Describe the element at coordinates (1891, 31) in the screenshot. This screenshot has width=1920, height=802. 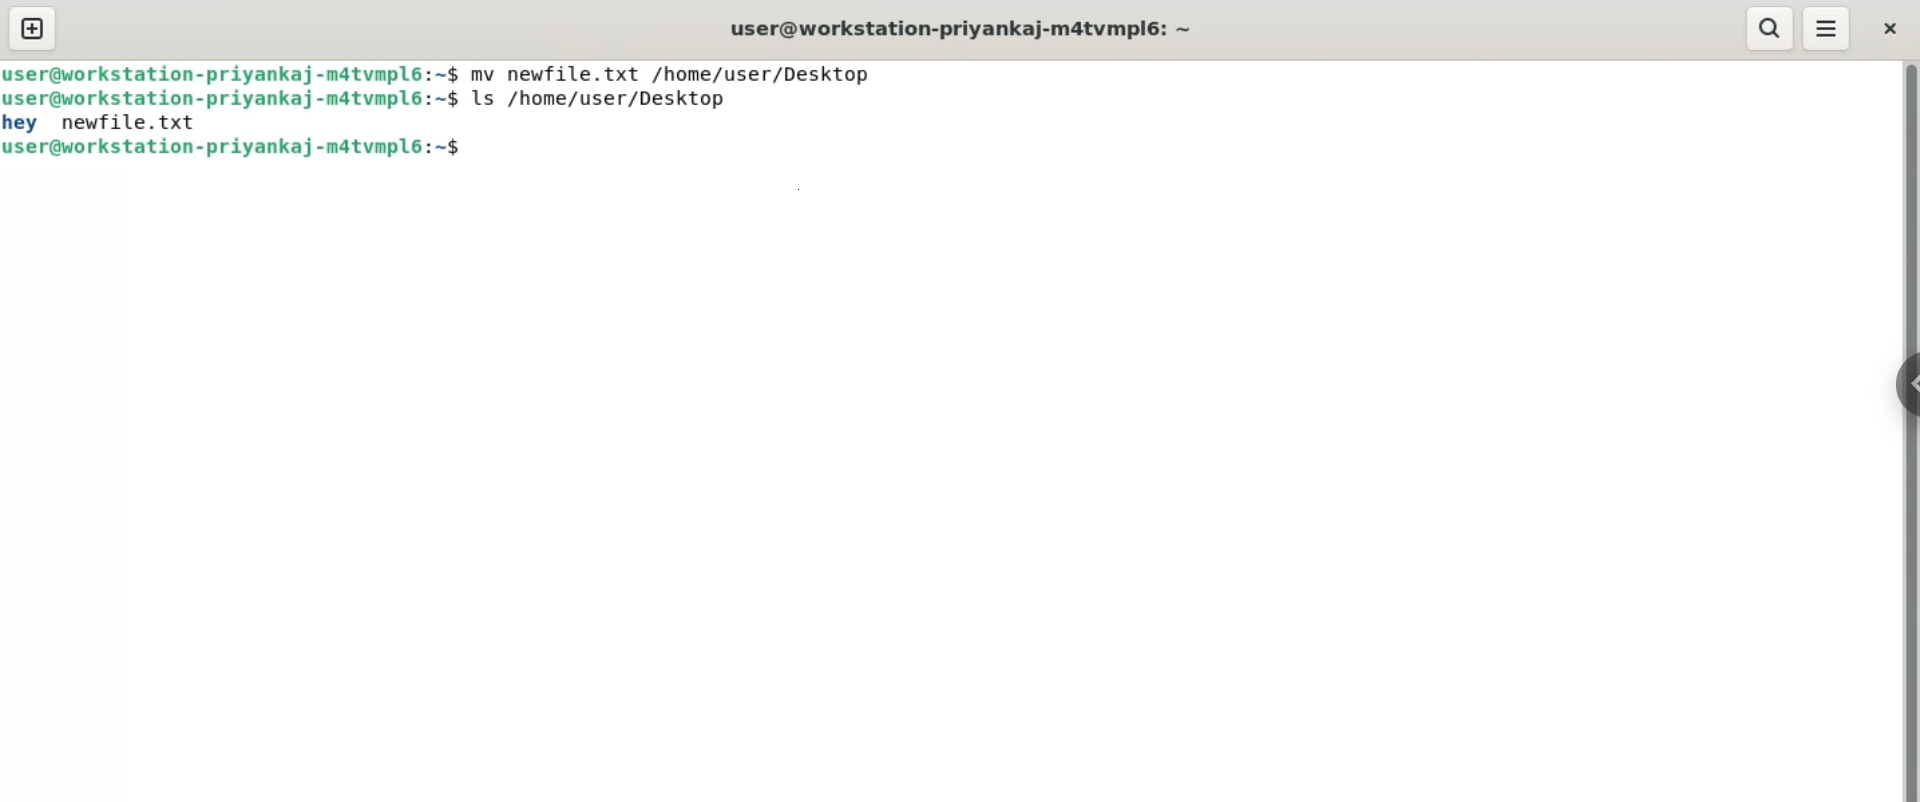
I see `close` at that location.